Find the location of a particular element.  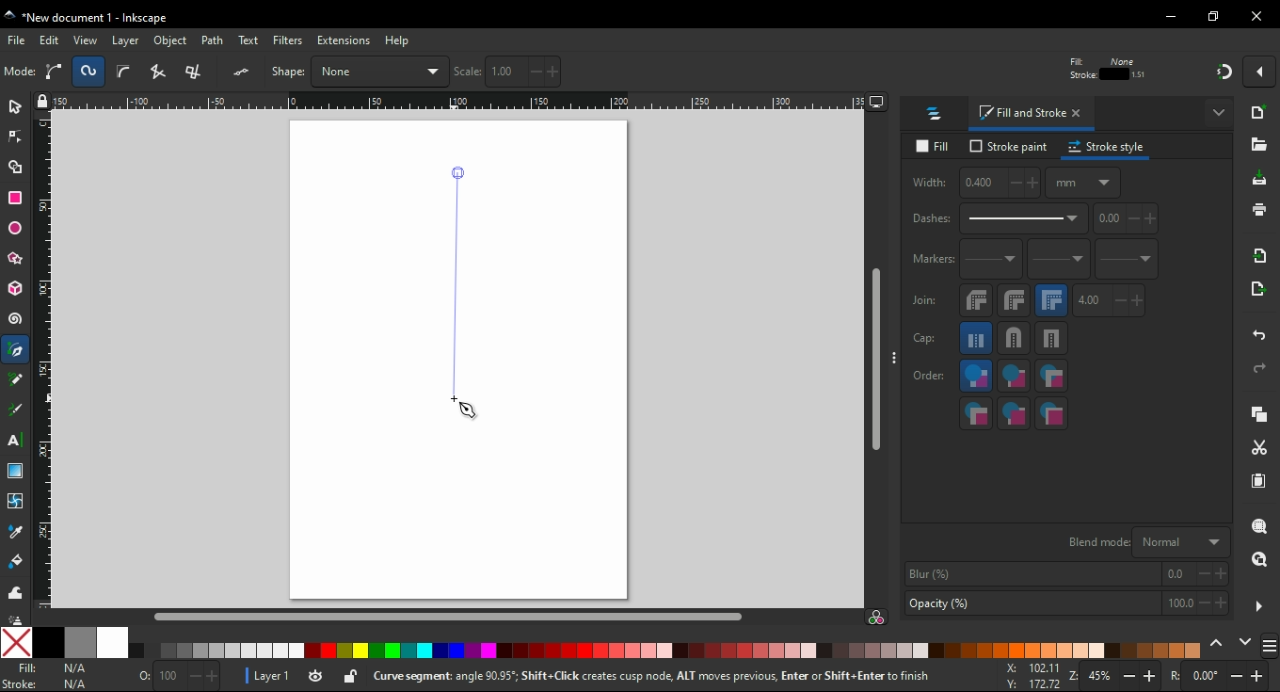

markers is located at coordinates (931, 259).